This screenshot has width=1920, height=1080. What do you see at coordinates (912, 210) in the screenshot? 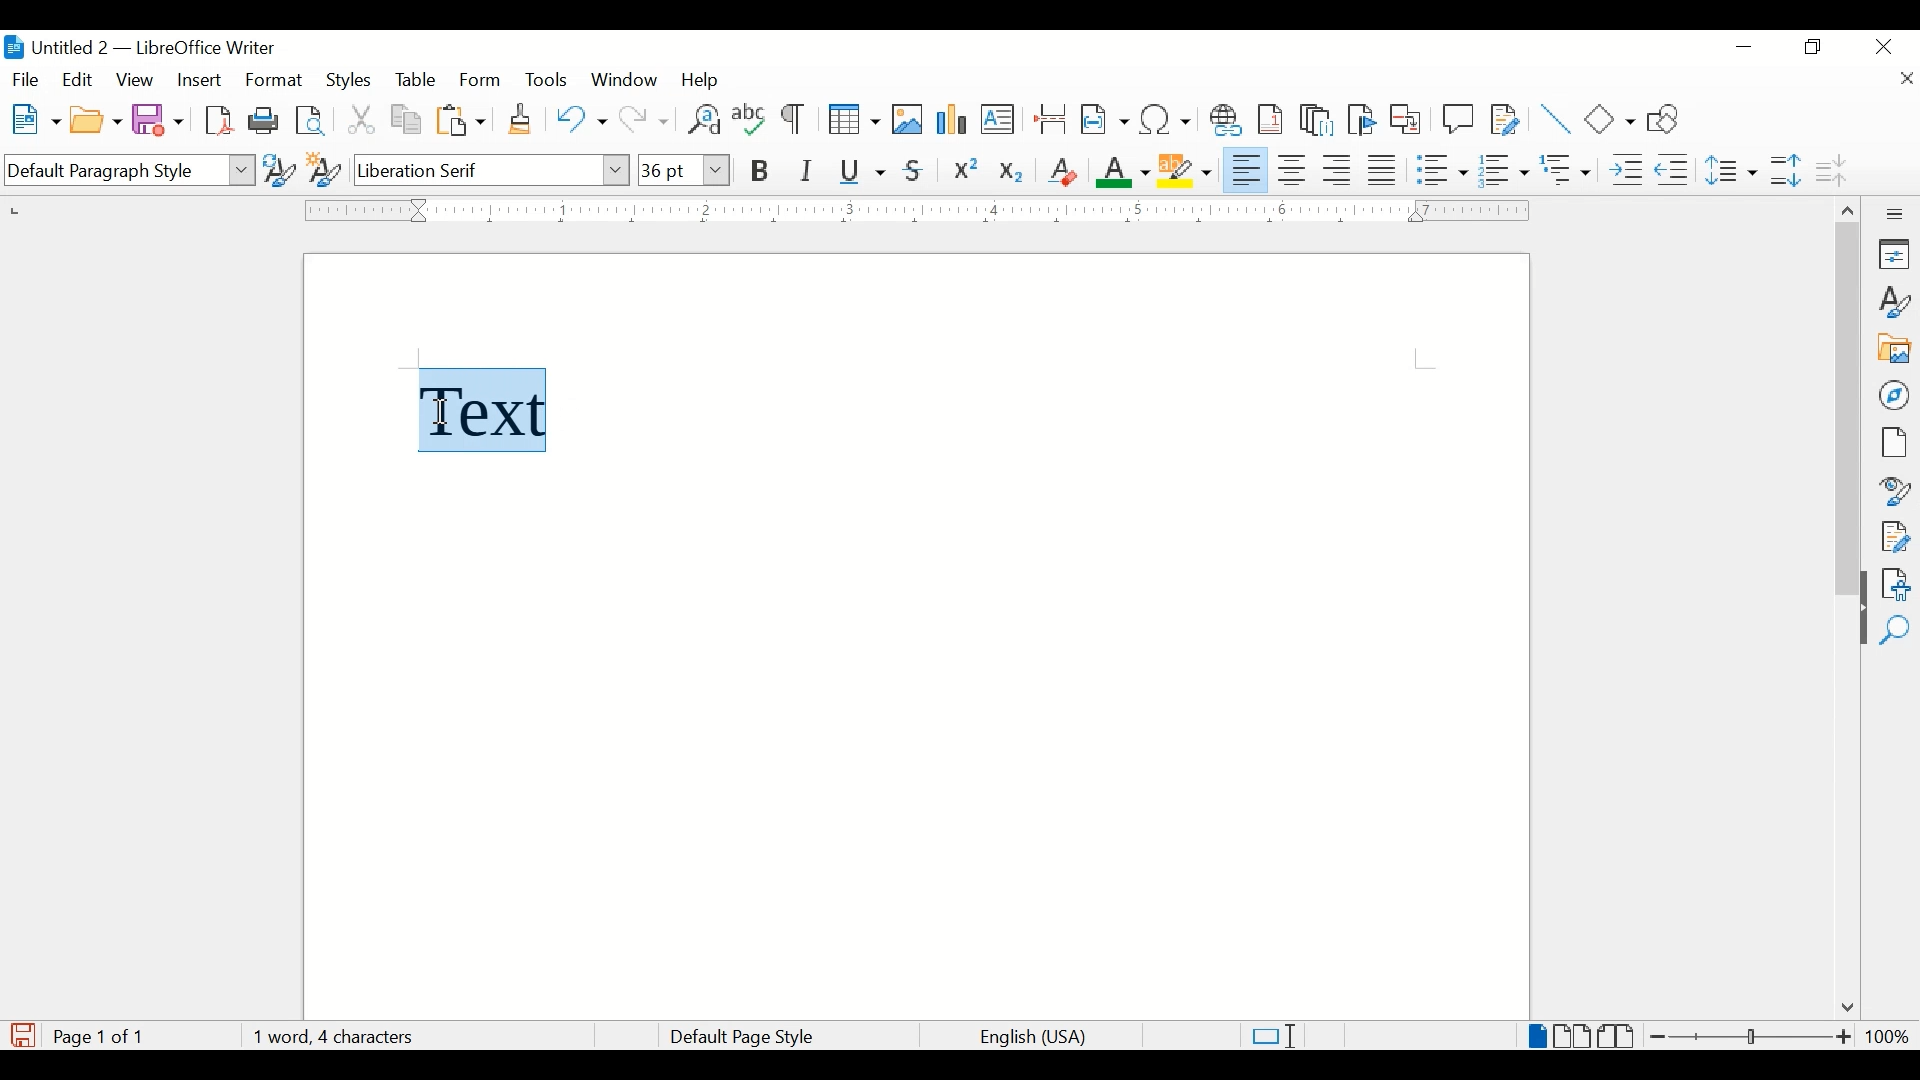
I see `margin` at bounding box center [912, 210].